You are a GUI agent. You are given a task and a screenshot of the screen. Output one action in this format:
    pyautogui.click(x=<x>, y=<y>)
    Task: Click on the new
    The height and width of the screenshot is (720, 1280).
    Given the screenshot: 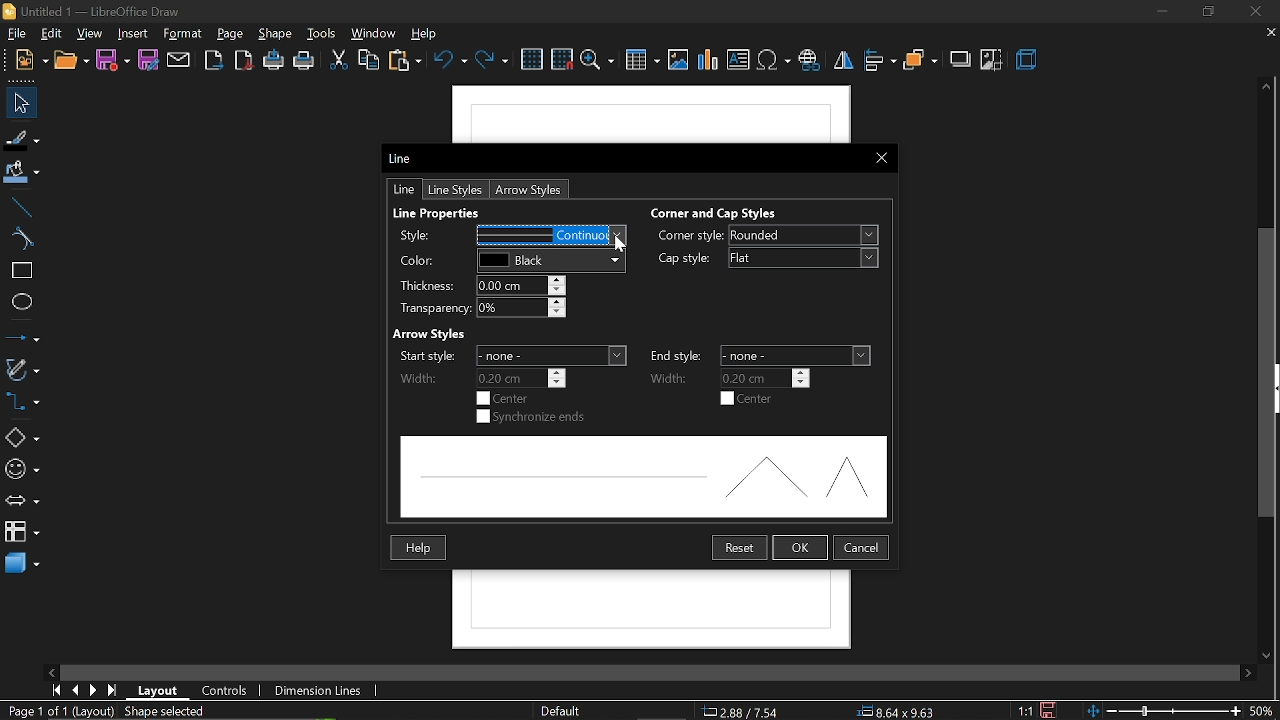 What is the action you would take?
    pyautogui.click(x=72, y=61)
    